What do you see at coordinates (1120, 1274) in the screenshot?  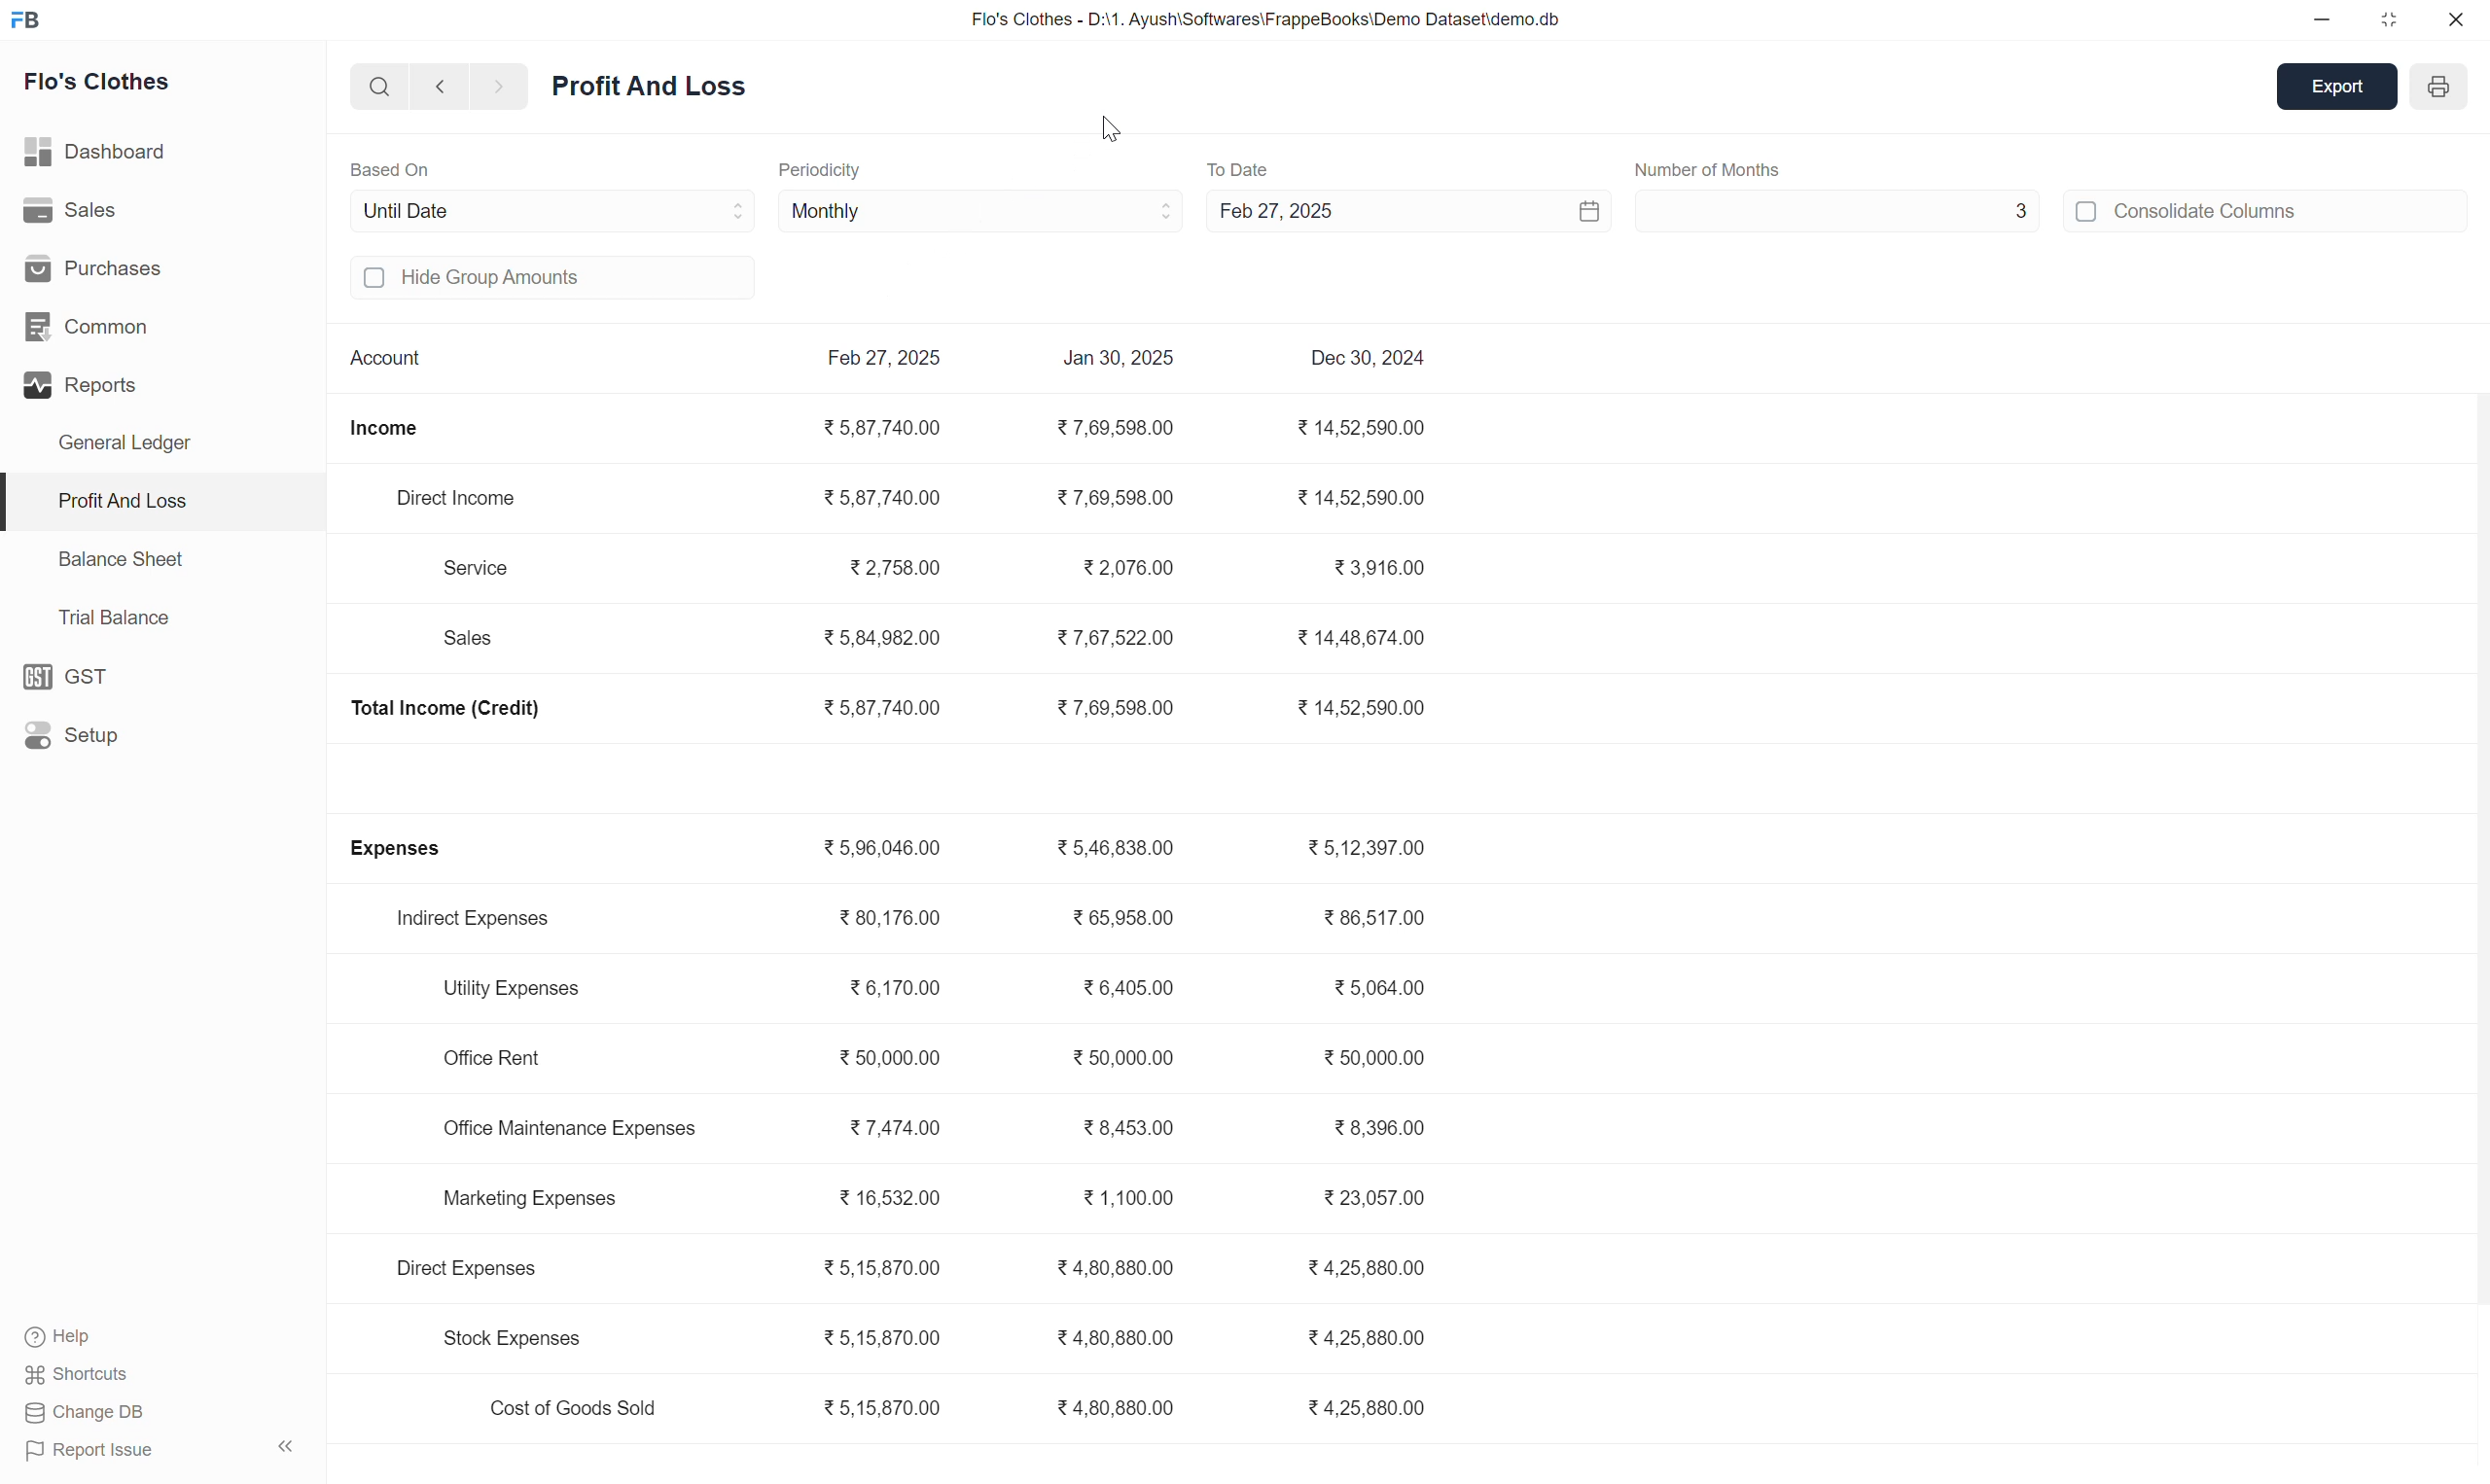 I see `₹4,80,880.00` at bounding box center [1120, 1274].